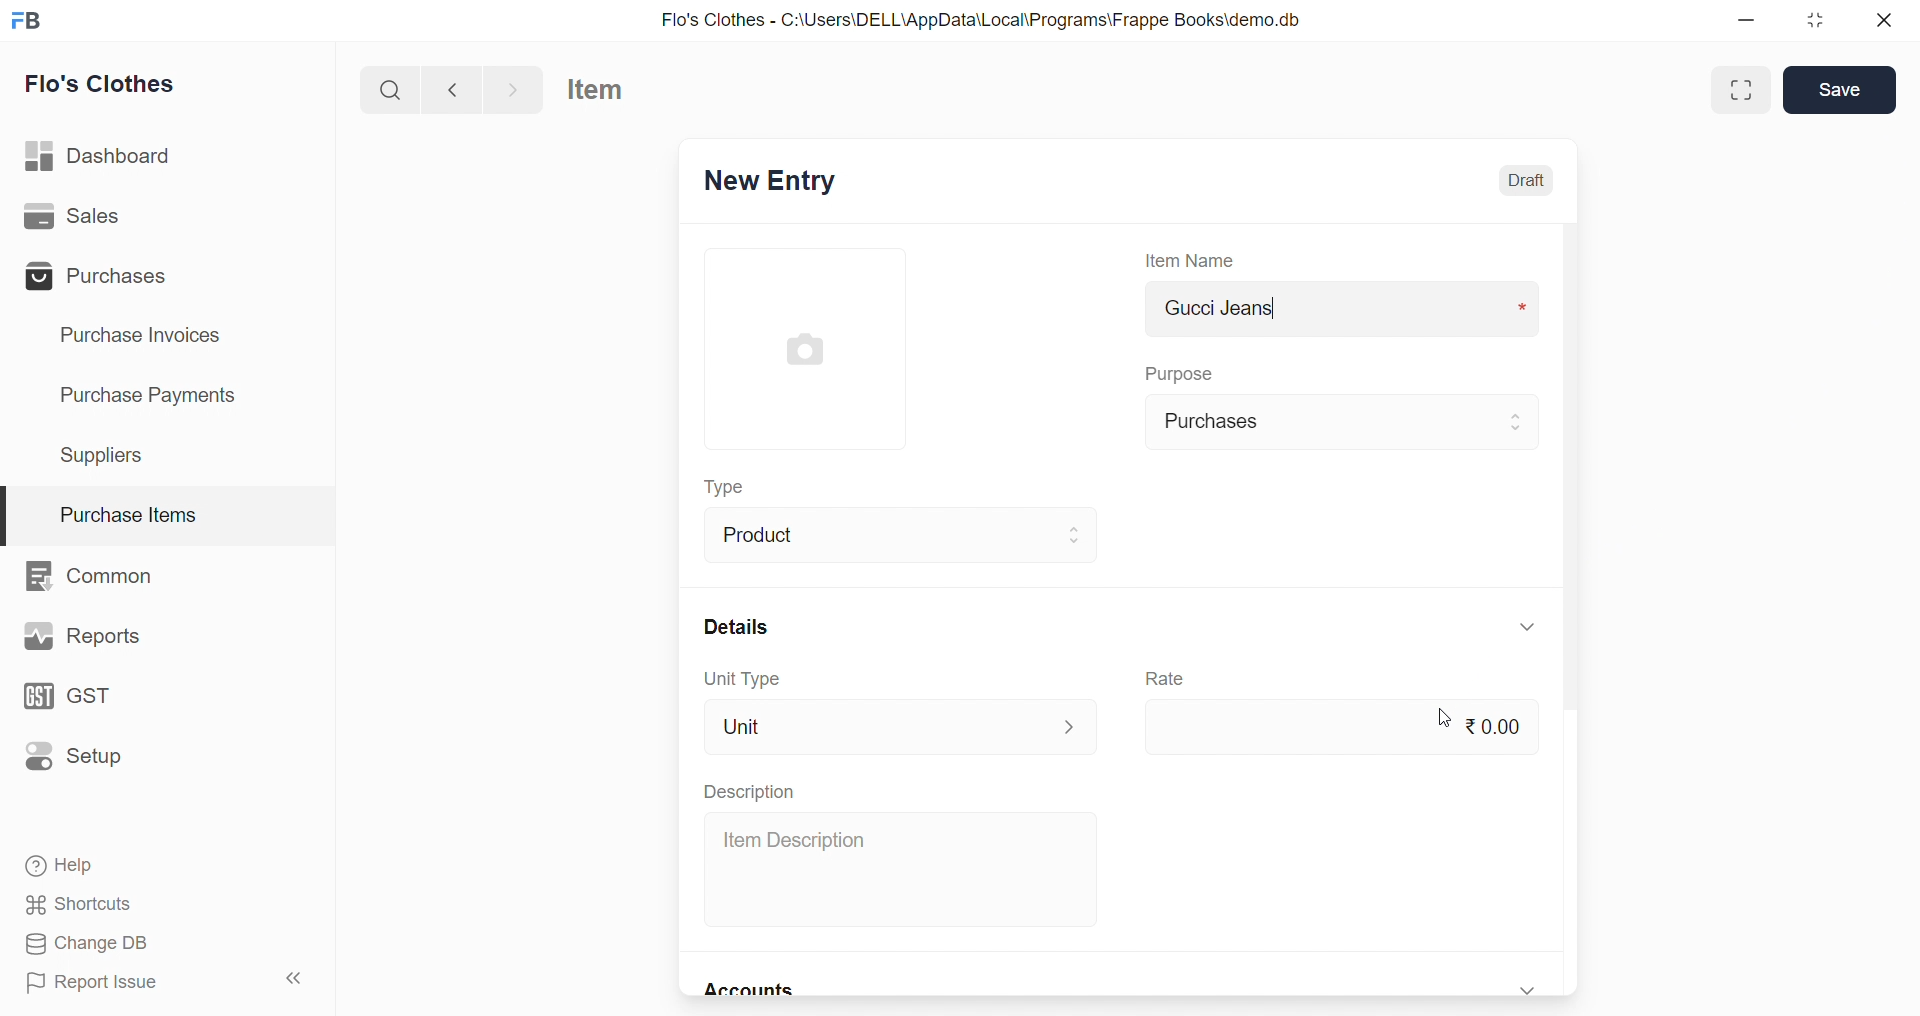 This screenshot has width=1920, height=1016. What do you see at coordinates (168, 509) in the screenshot?
I see `Purchase Items` at bounding box center [168, 509].